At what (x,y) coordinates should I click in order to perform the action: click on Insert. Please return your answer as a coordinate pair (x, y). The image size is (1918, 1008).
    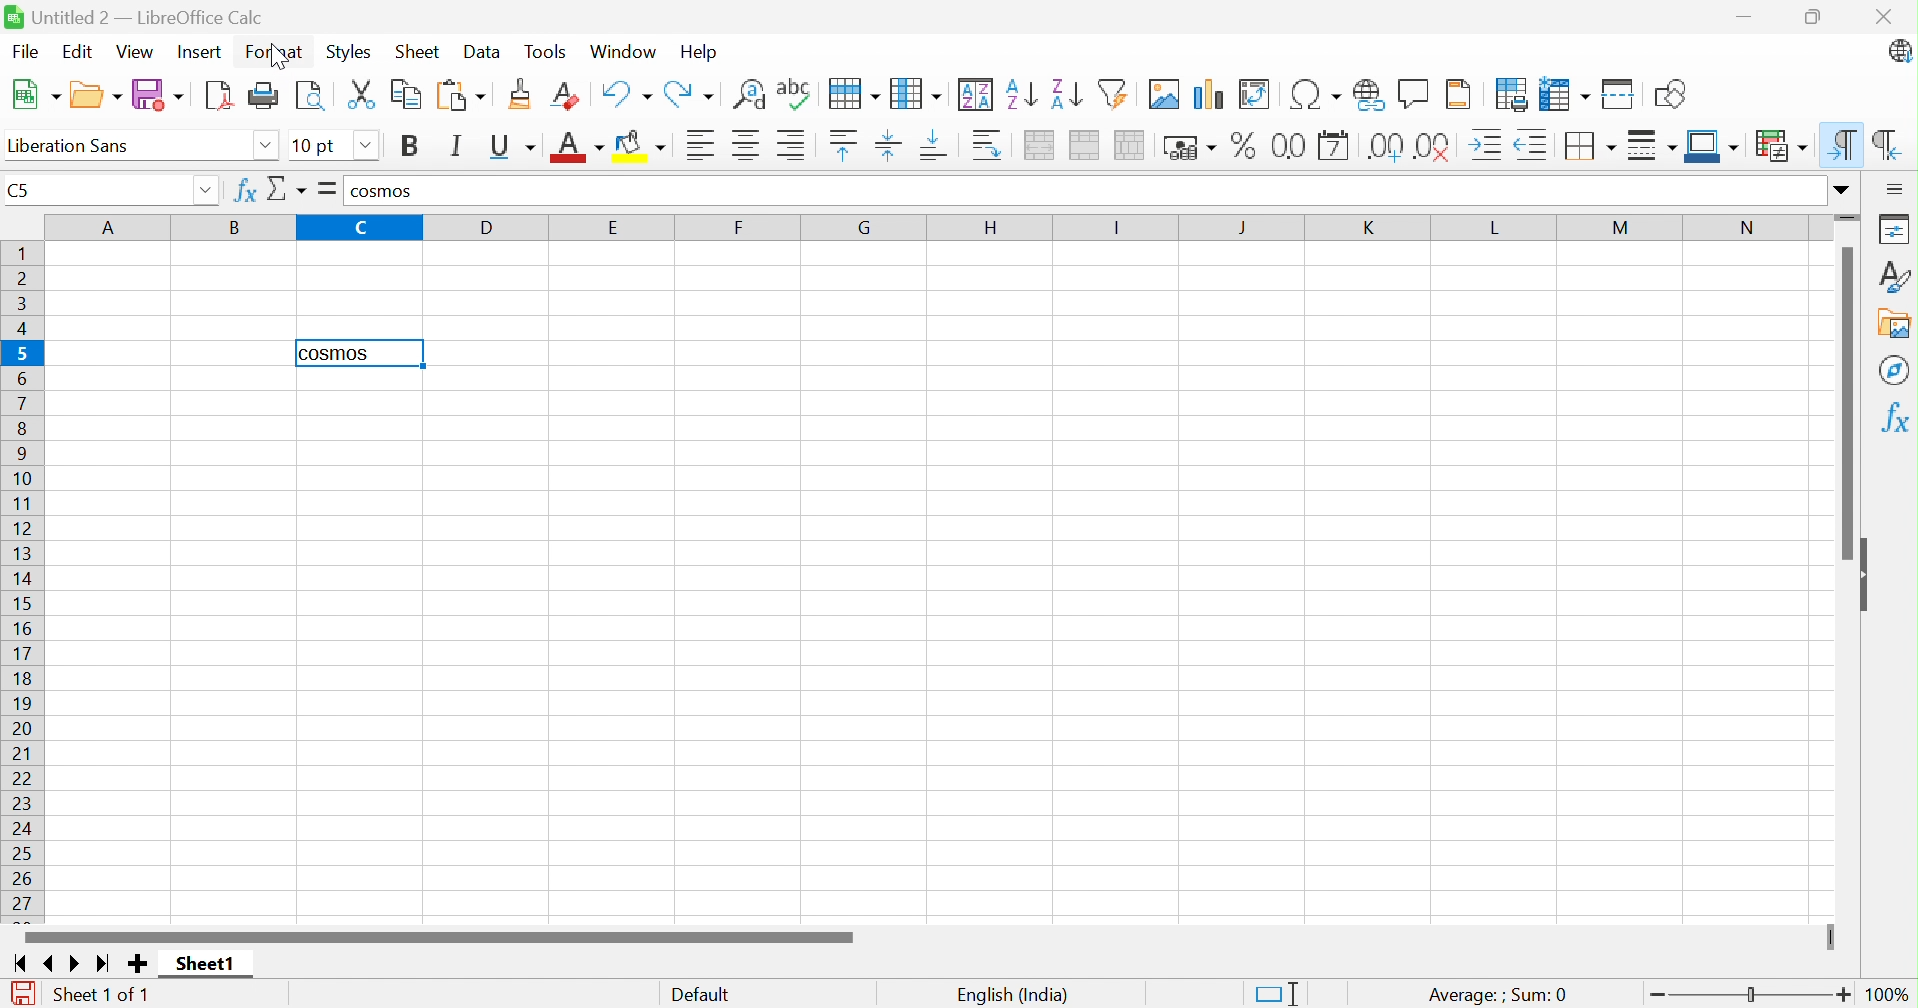
    Looking at the image, I should click on (198, 52).